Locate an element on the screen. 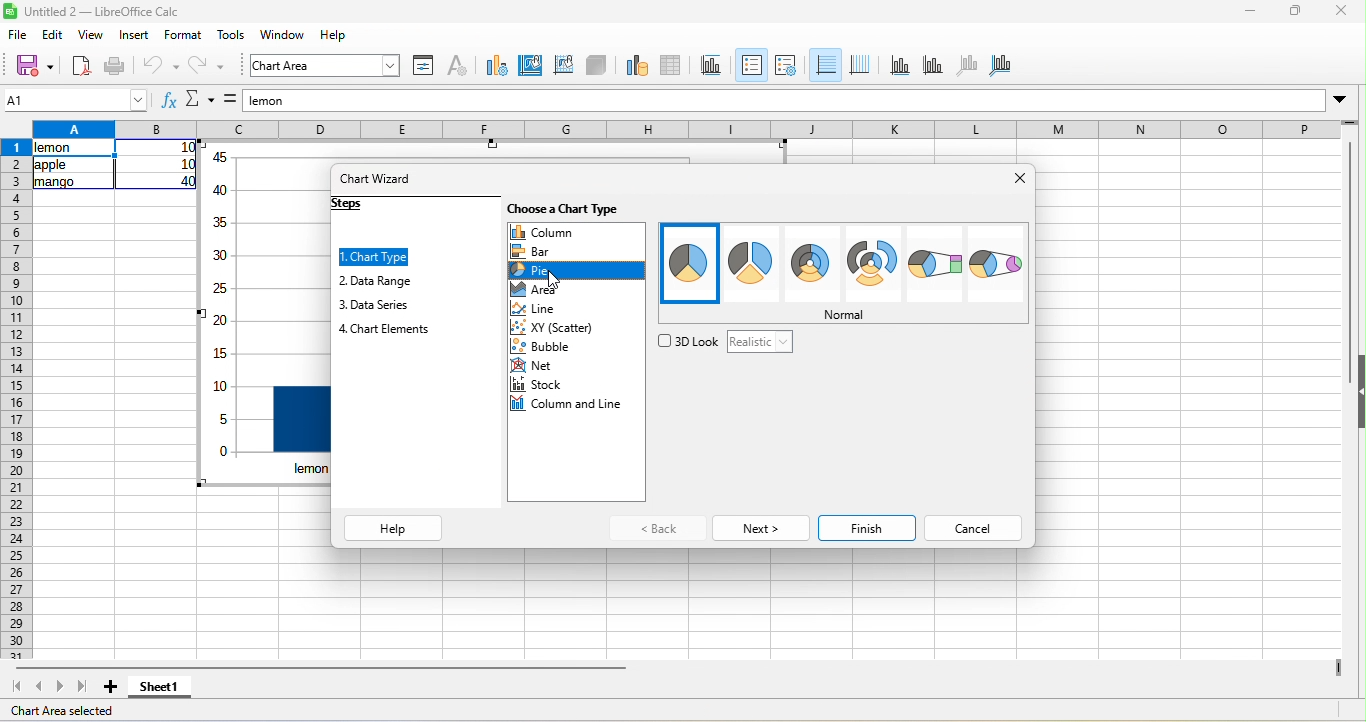 The image size is (1366, 722). realistic is located at coordinates (757, 343).